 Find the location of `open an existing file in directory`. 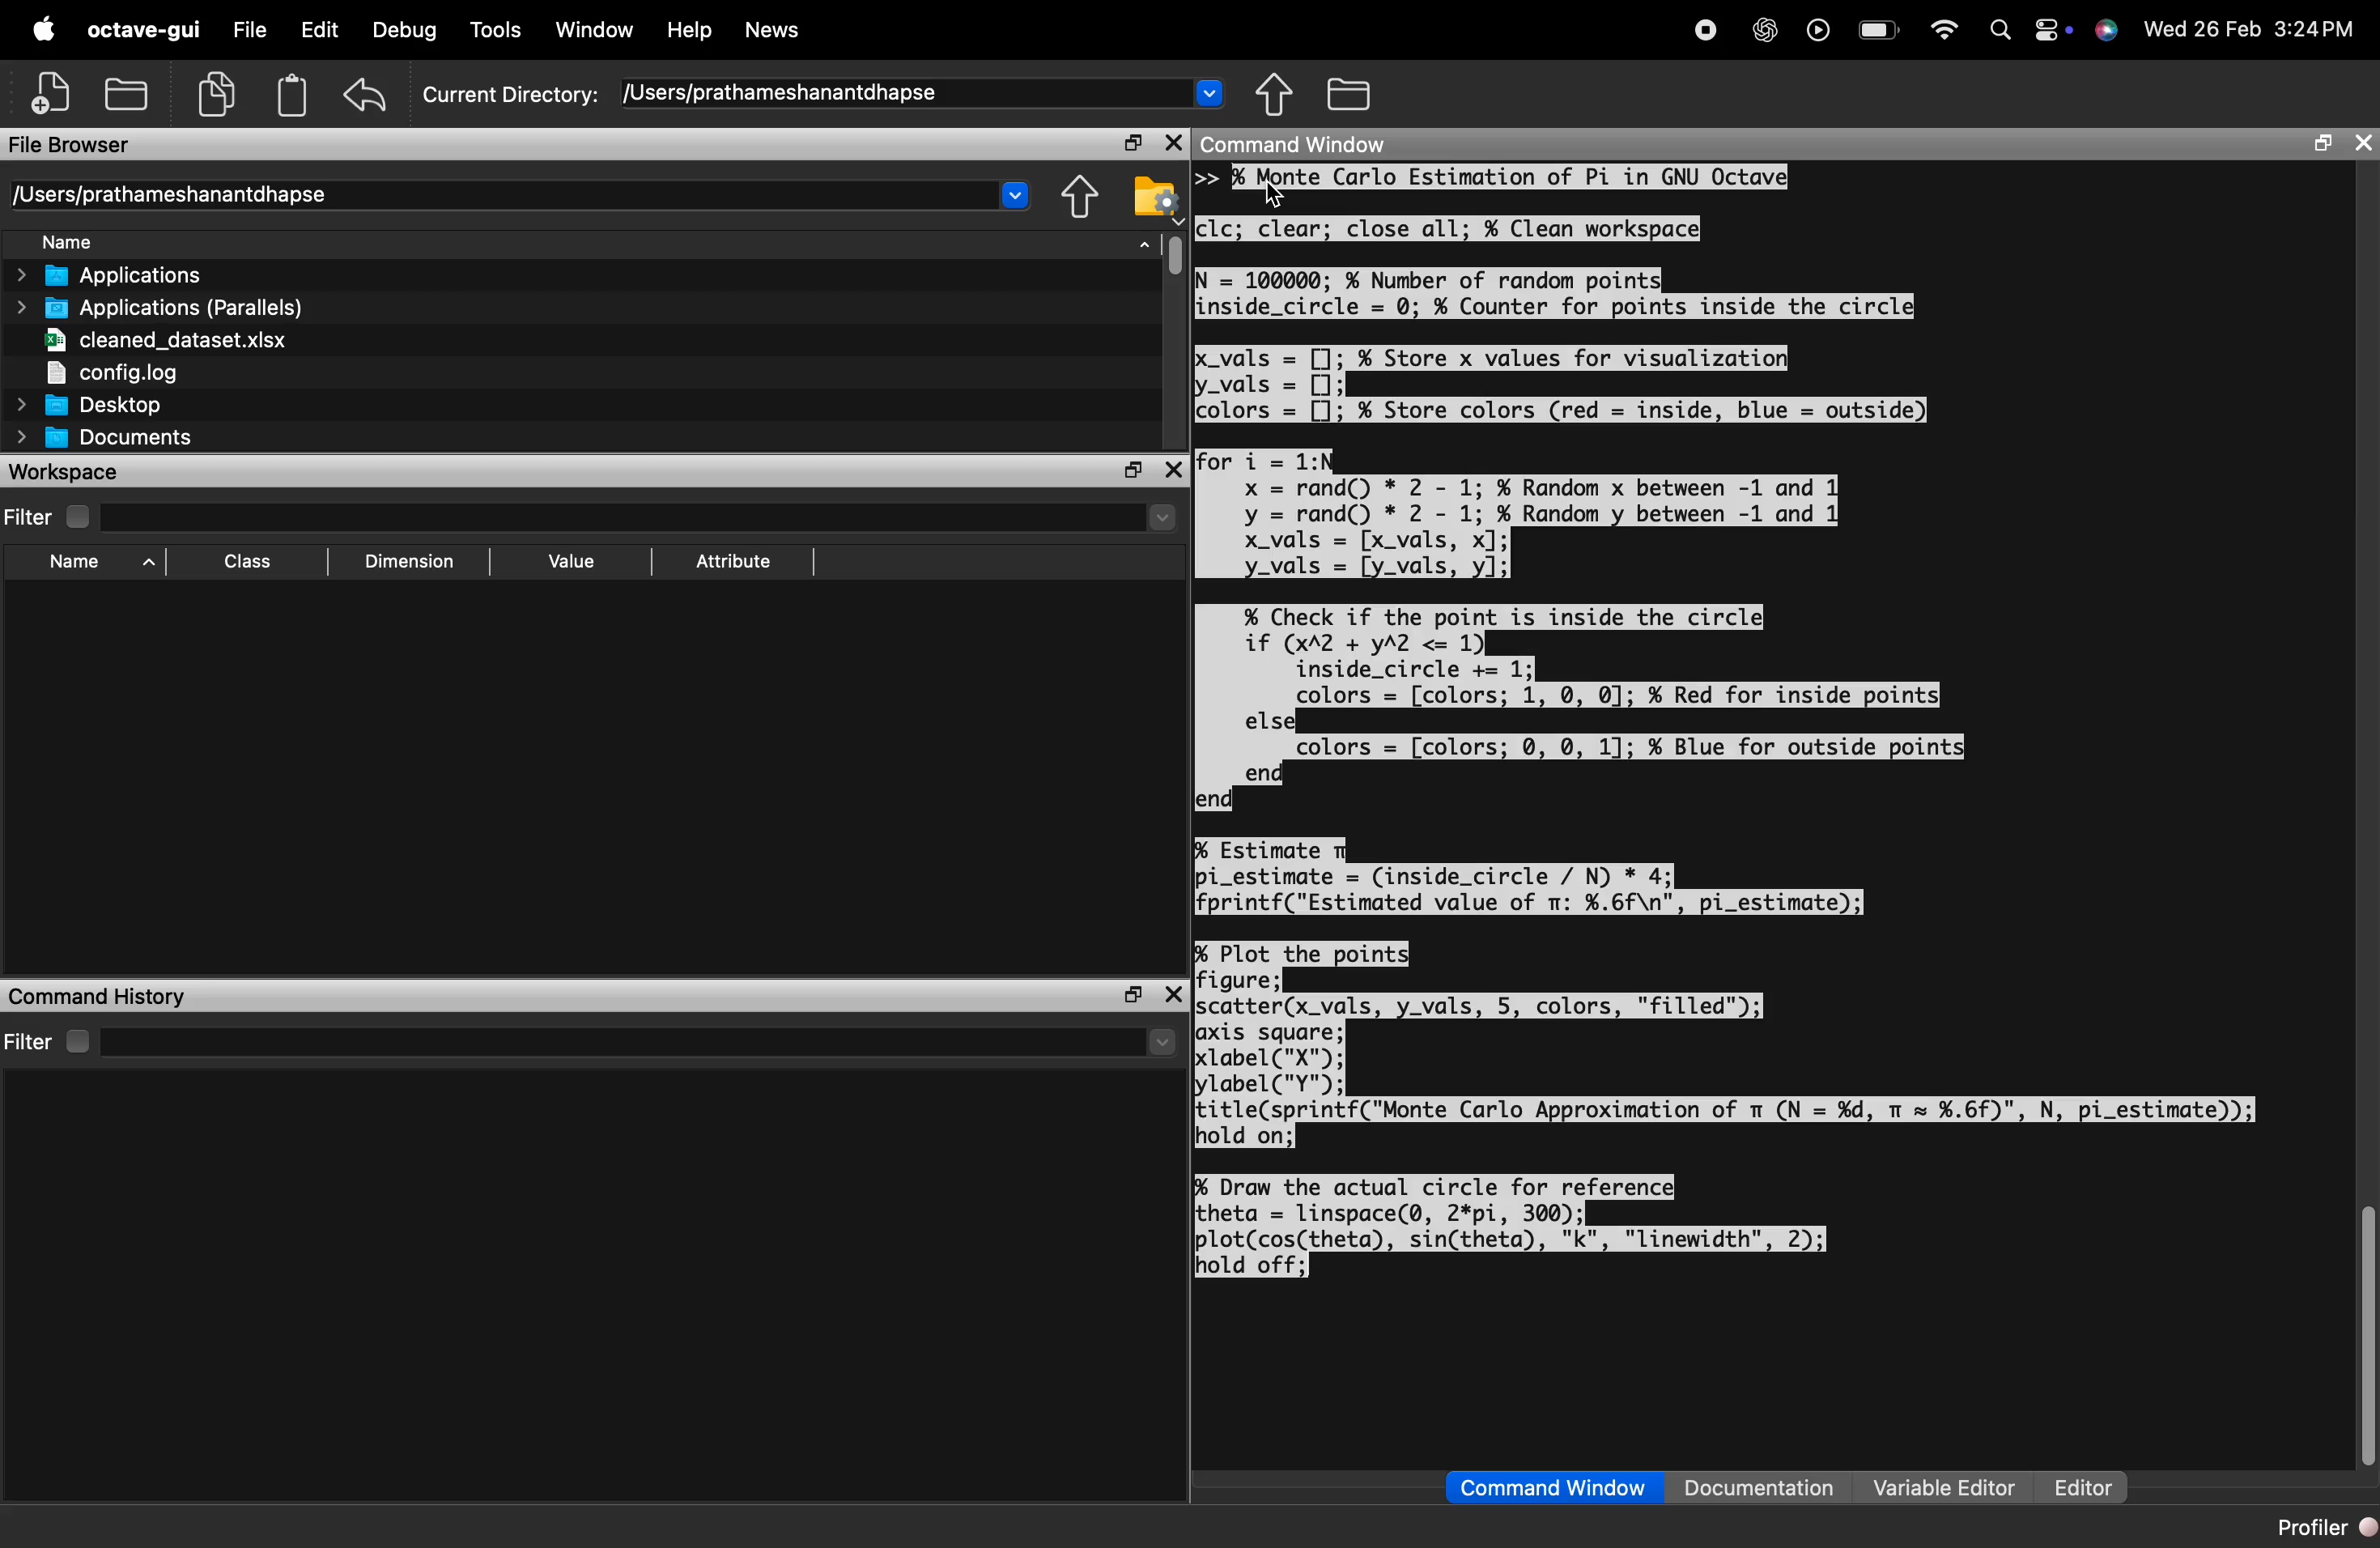

open an existing file in directory is located at coordinates (128, 94).